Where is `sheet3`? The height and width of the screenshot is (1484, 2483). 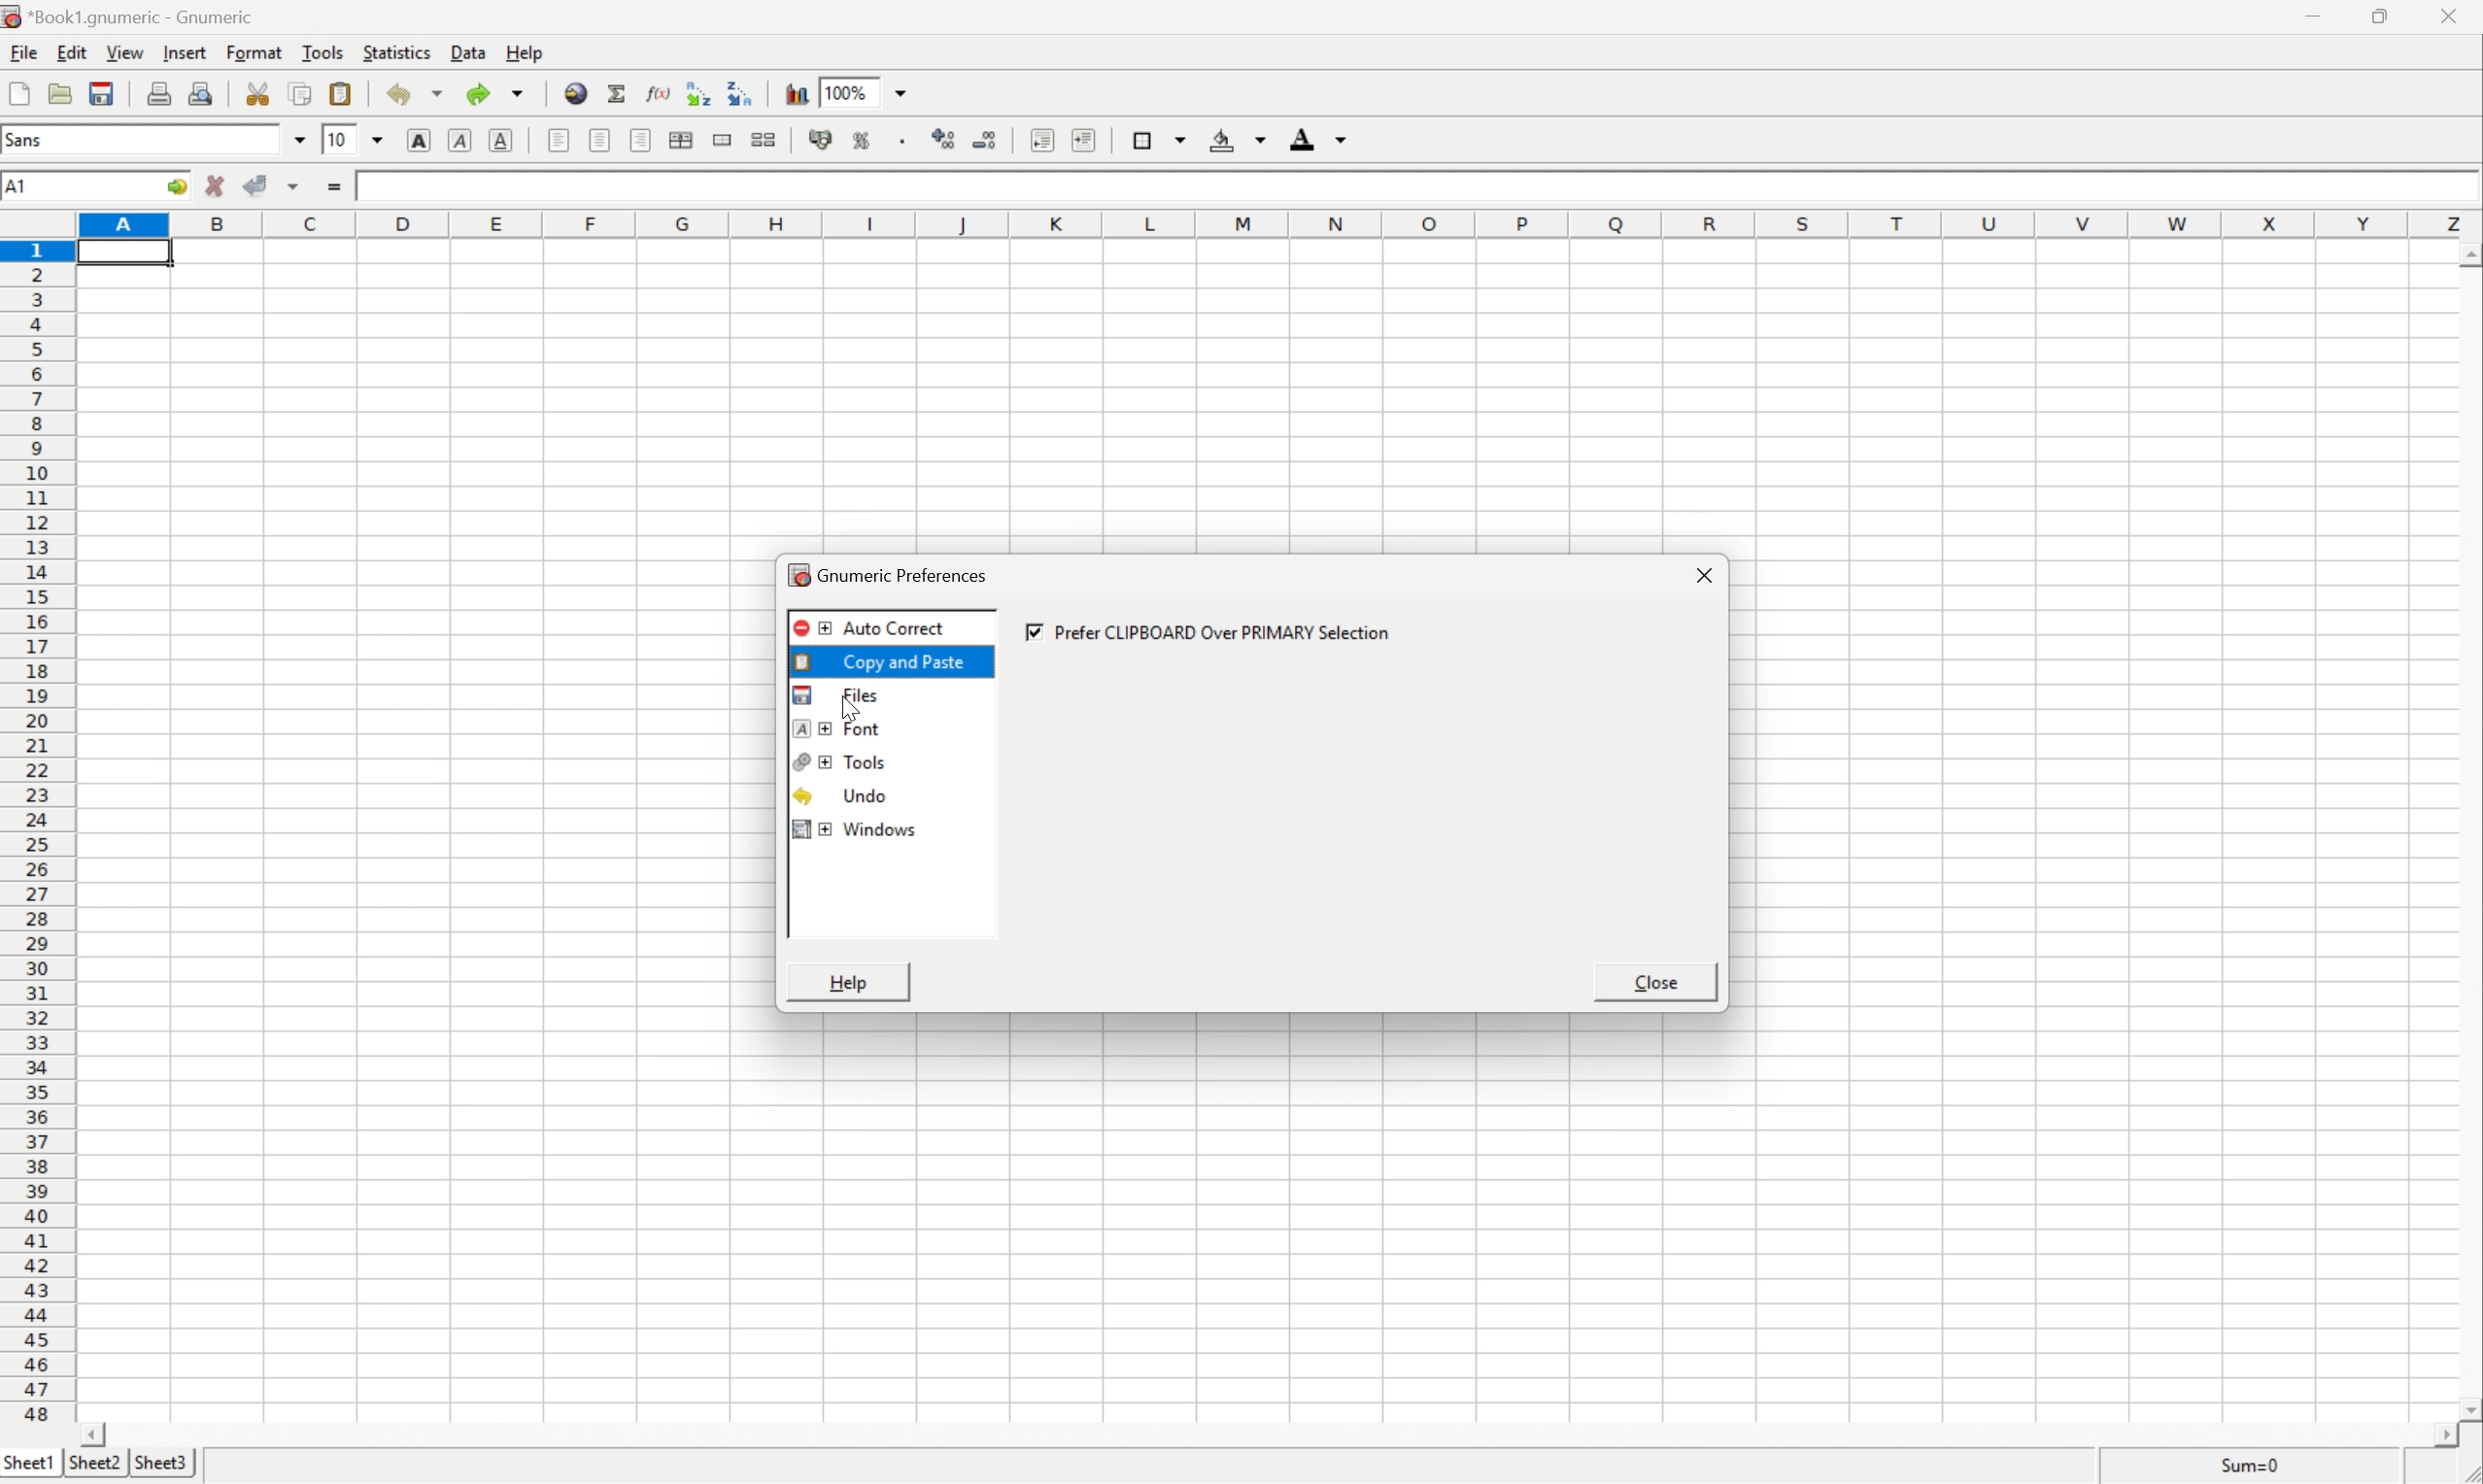 sheet3 is located at coordinates (160, 1468).